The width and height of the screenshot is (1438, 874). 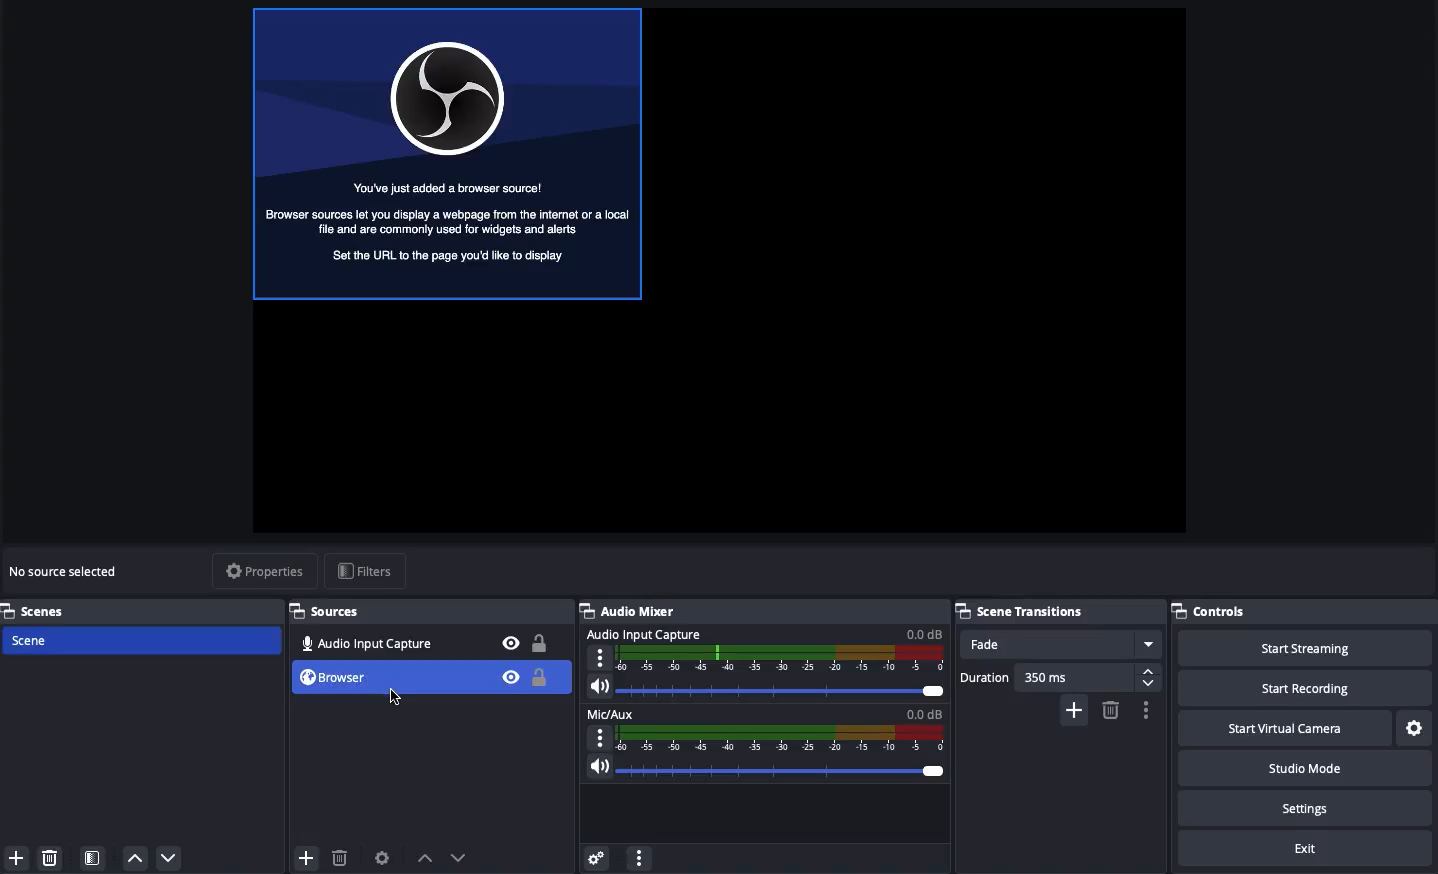 What do you see at coordinates (384, 857) in the screenshot?
I see `Source preferences` at bounding box center [384, 857].